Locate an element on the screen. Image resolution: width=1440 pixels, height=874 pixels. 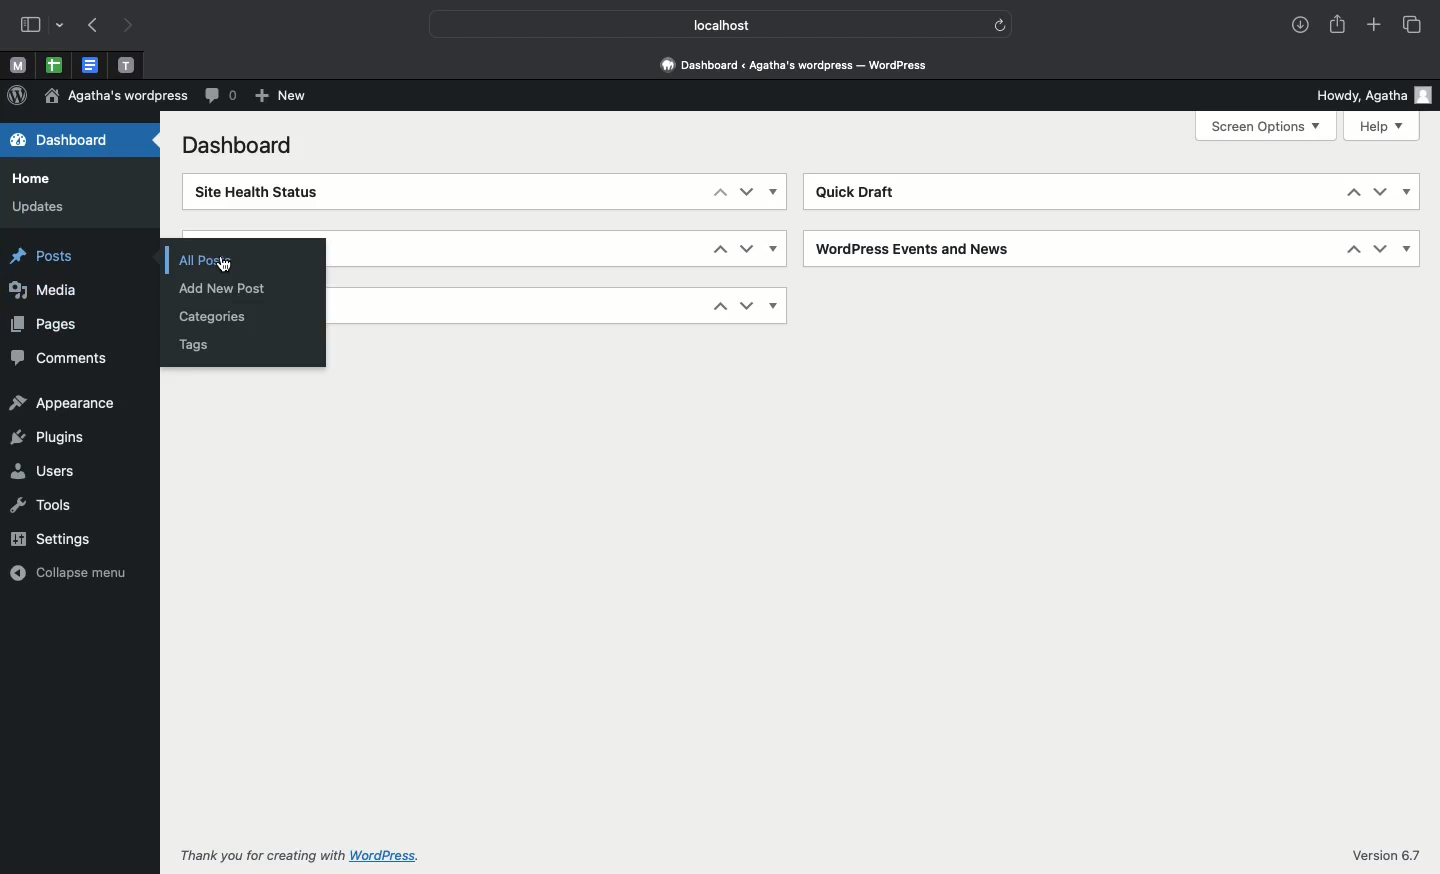
Down is located at coordinates (1380, 192).